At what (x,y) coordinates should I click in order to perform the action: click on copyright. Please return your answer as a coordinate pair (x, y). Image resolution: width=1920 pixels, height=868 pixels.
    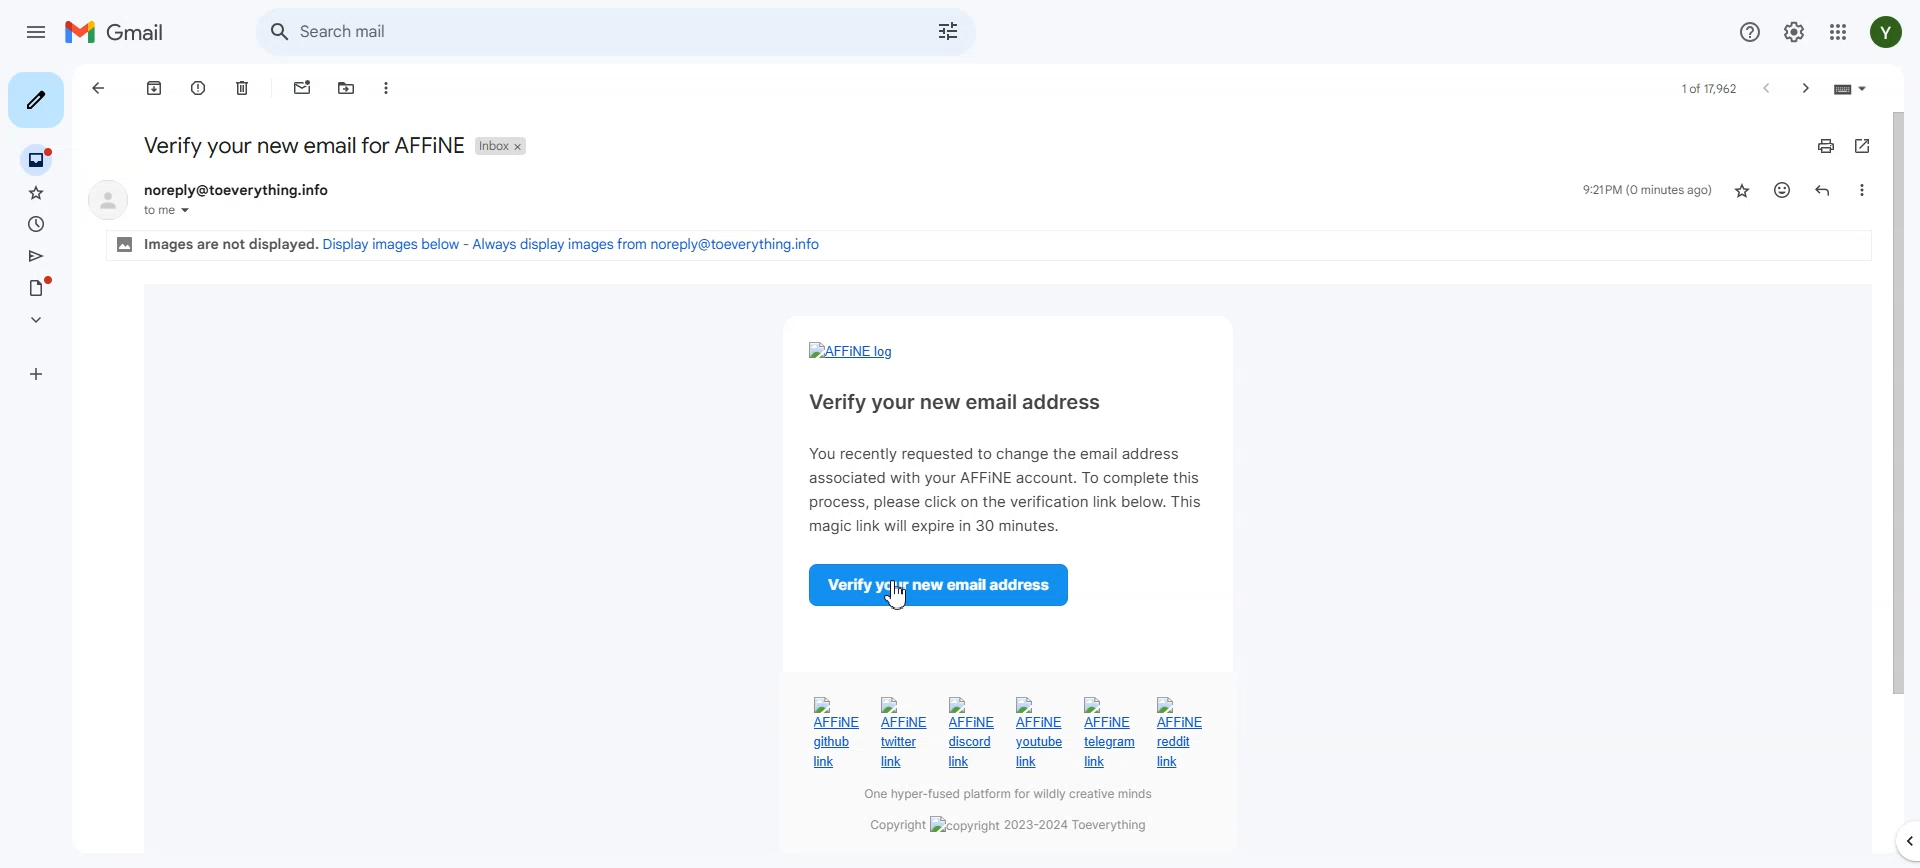
    Looking at the image, I should click on (1003, 824).